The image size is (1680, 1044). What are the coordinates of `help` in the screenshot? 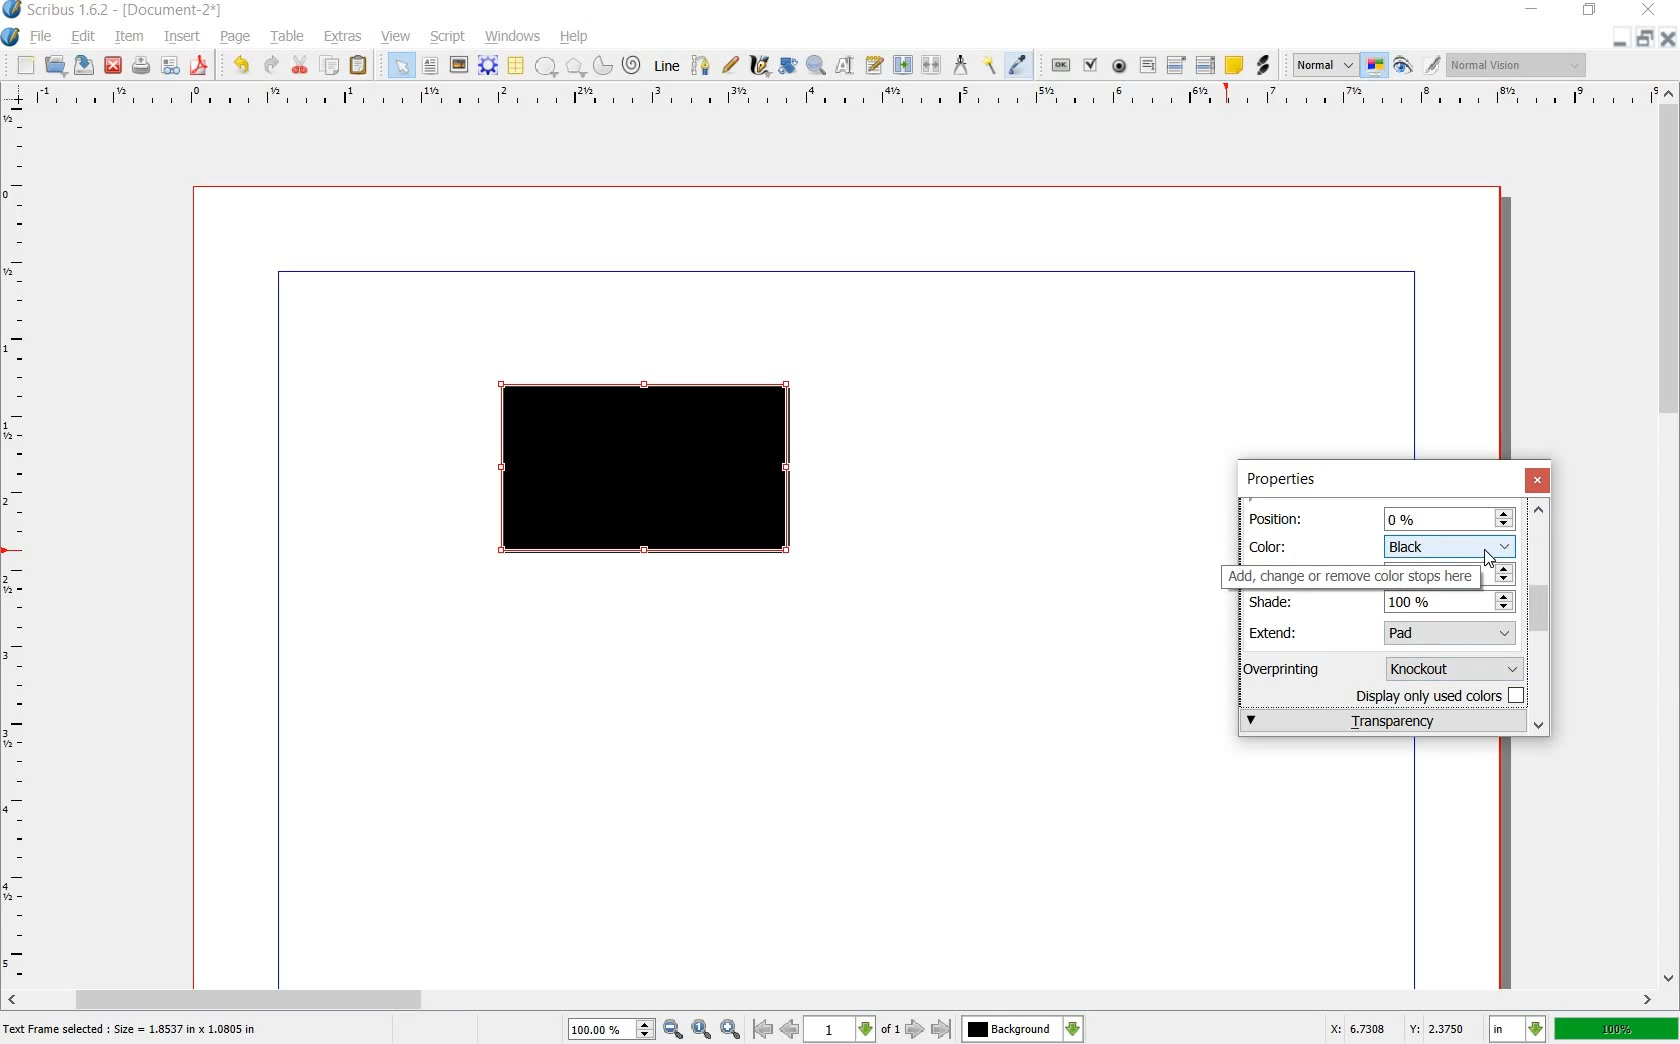 It's located at (575, 37).